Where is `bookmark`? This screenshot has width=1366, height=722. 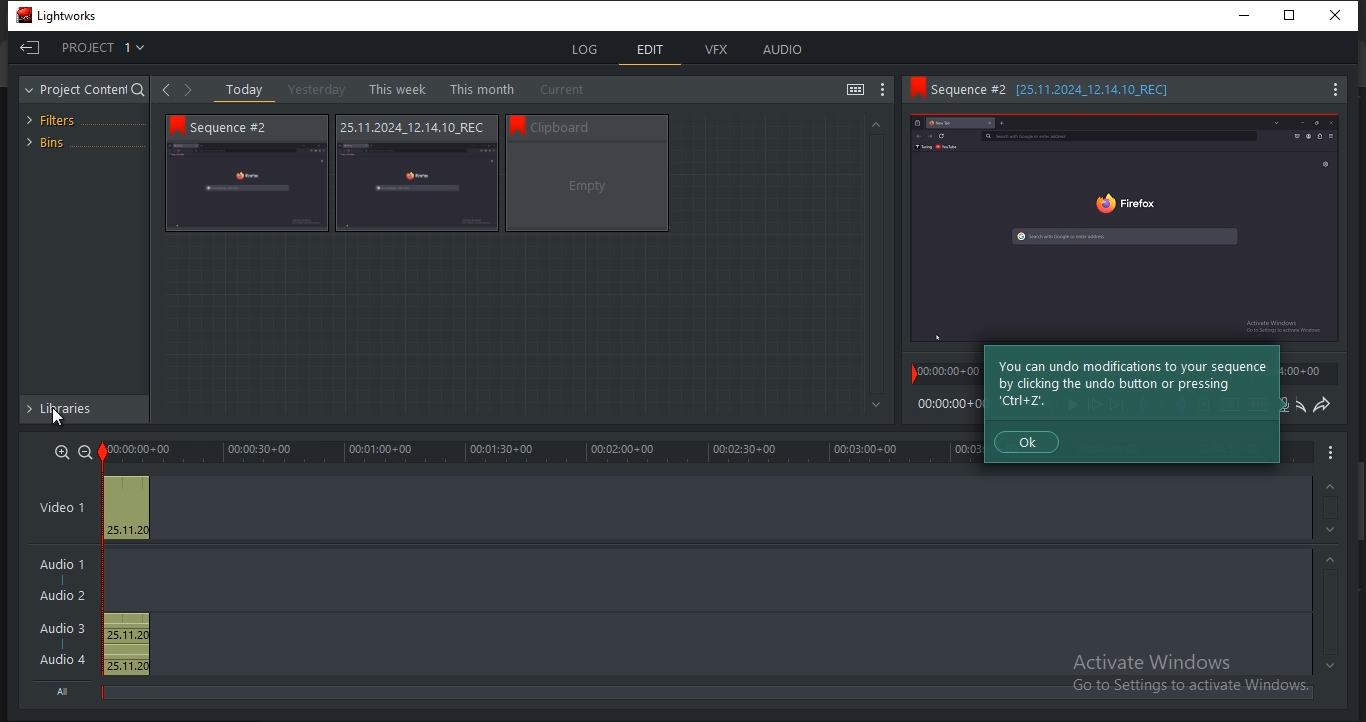 bookmark is located at coordinates (517, 124).